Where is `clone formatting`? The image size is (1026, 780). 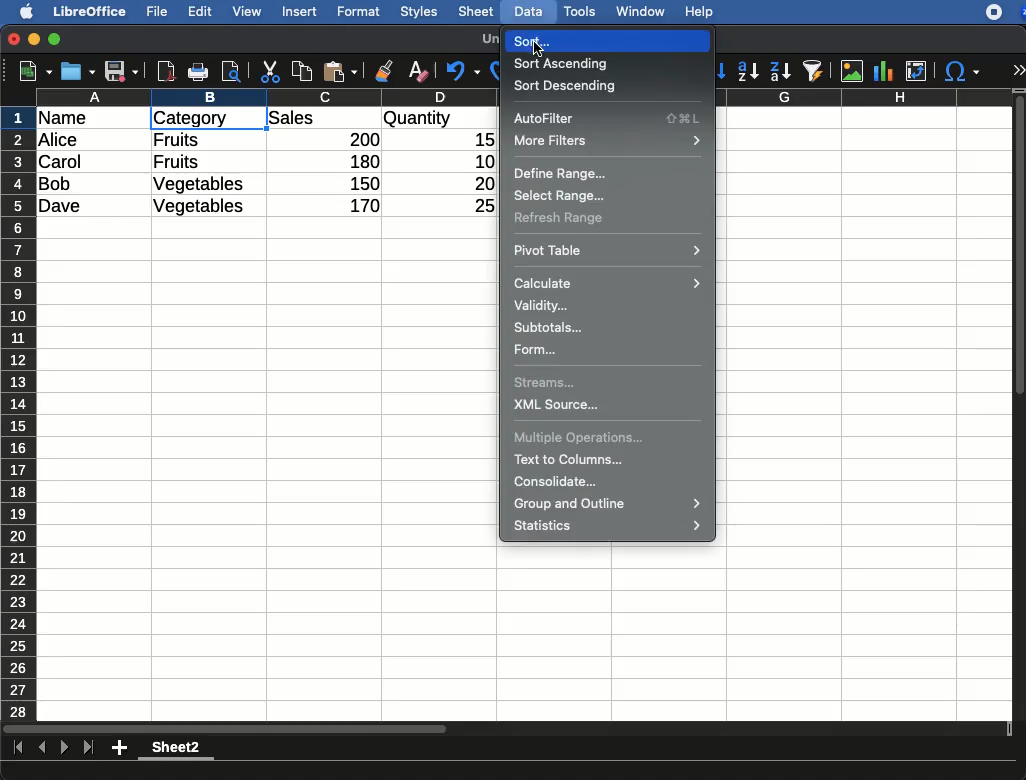 clone formatting is located at coordinates (384, 72).